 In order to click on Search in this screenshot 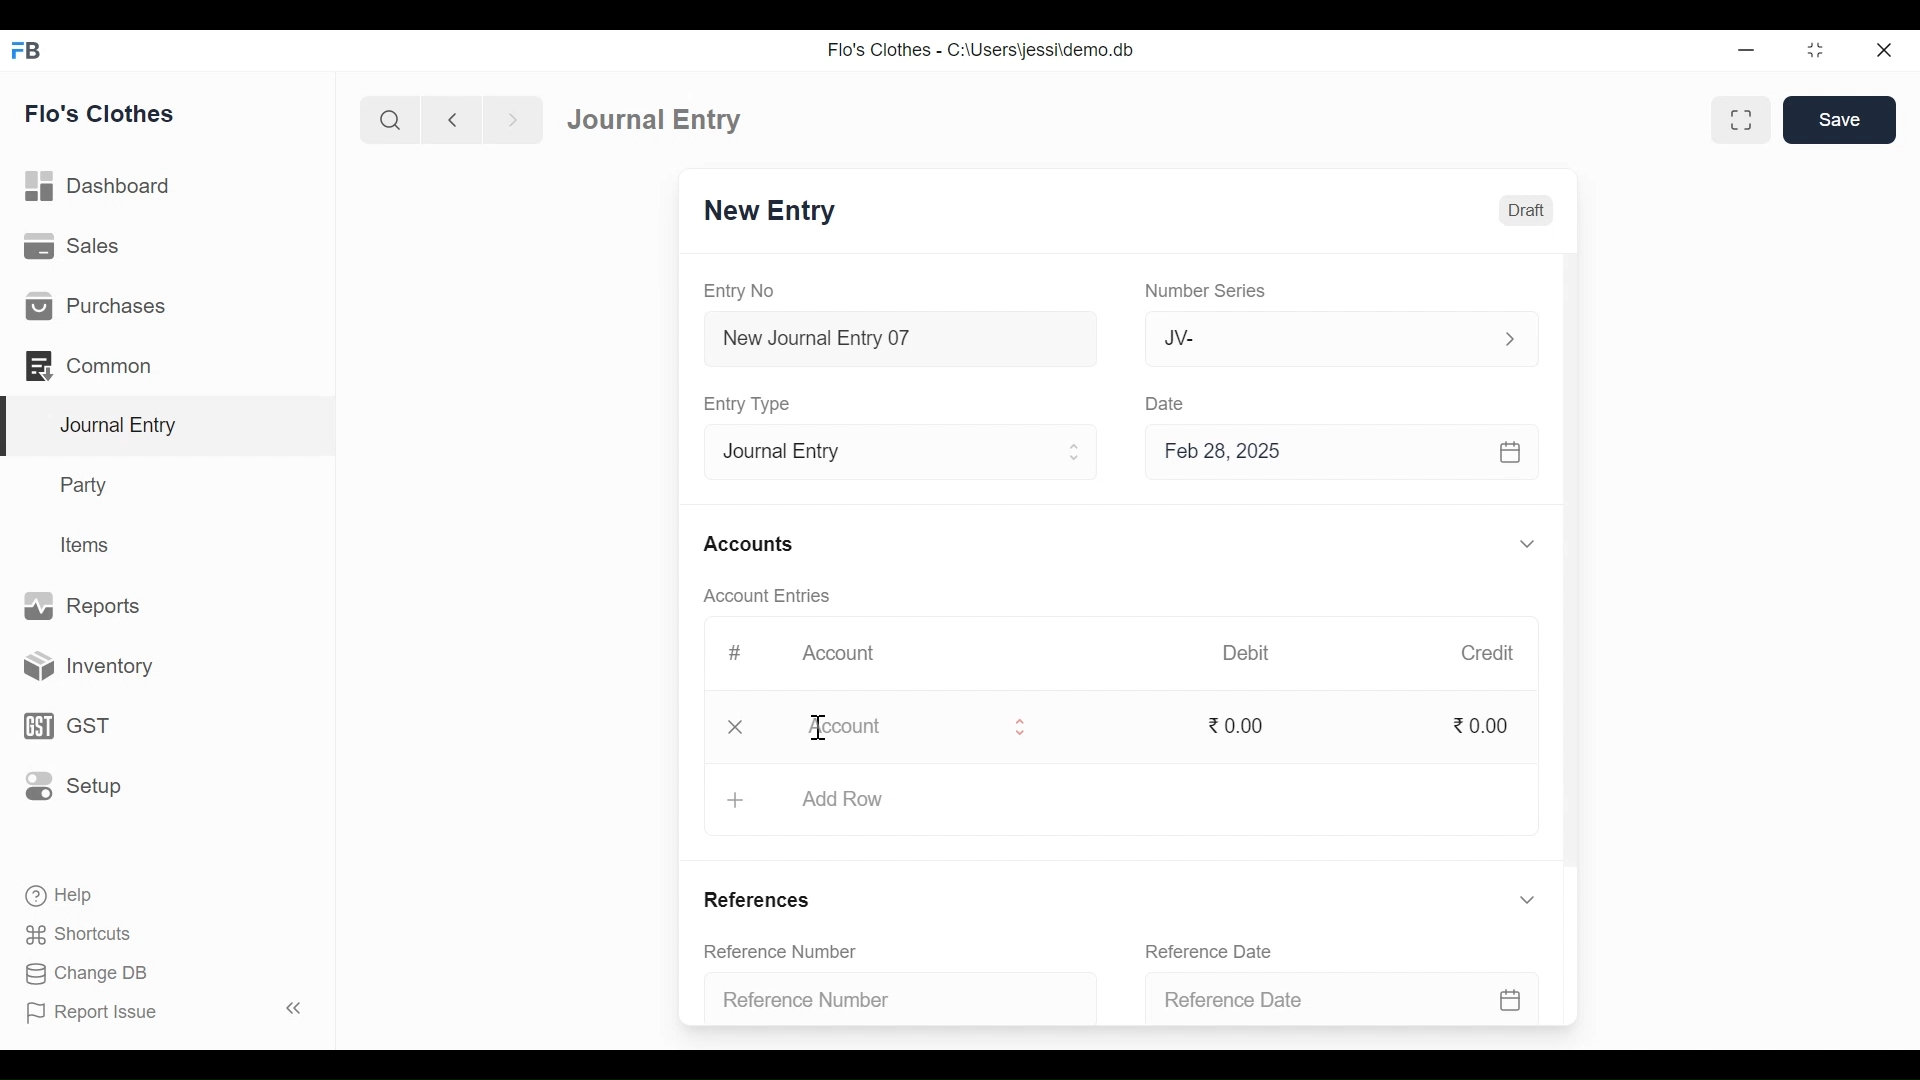, I will do `click(390, 121)`.